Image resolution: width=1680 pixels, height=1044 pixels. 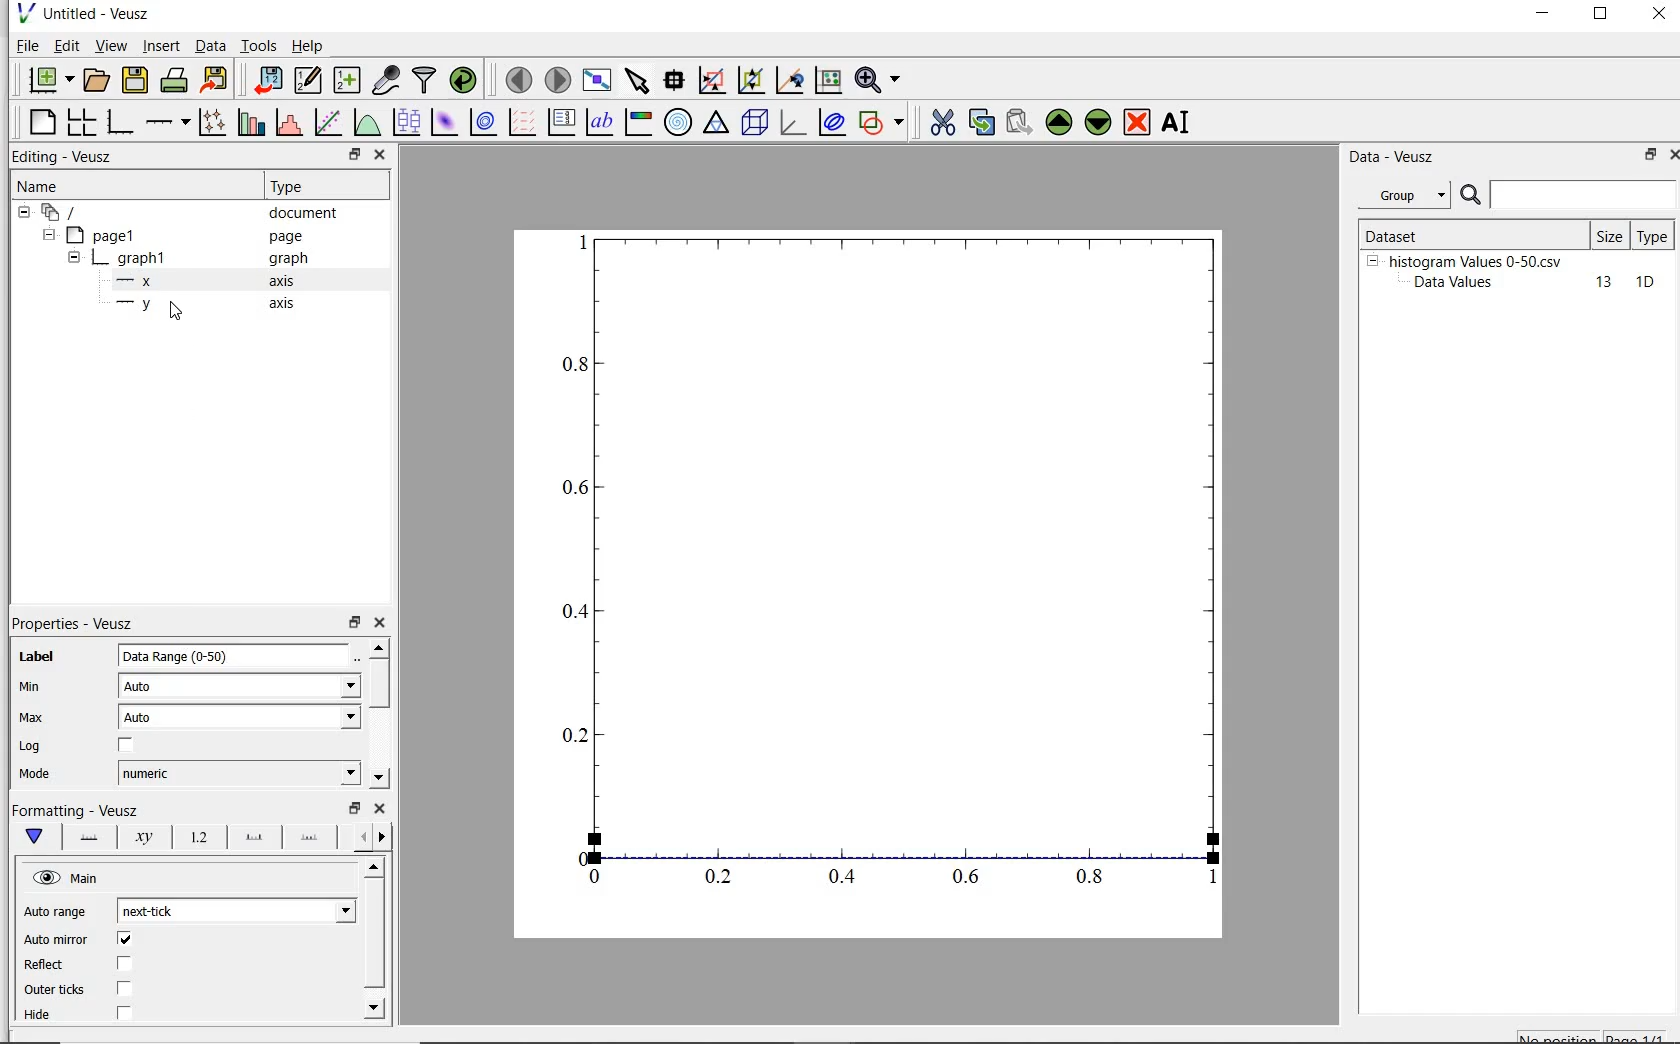 I want to click on checkbox, so click(x=125, y=940).